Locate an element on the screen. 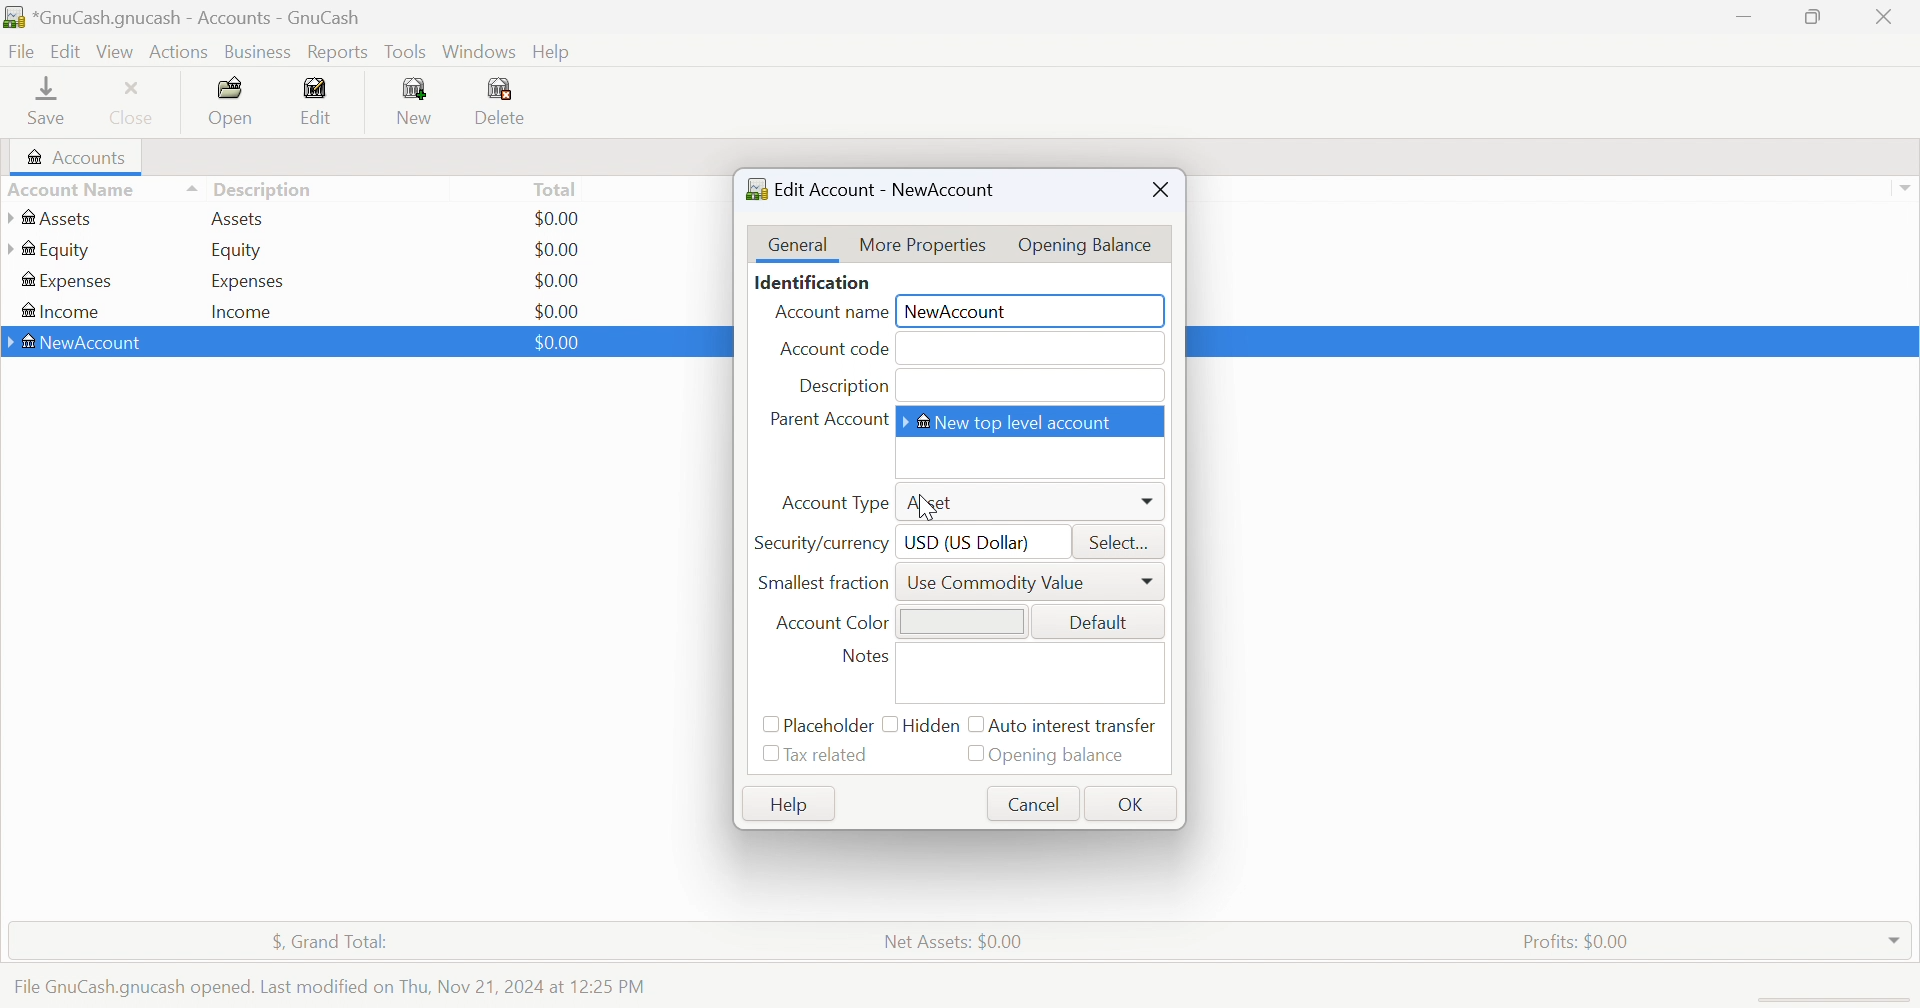 This screenshot has width=1920, height=1008. Parent Account is located at coordinates (826, 421).